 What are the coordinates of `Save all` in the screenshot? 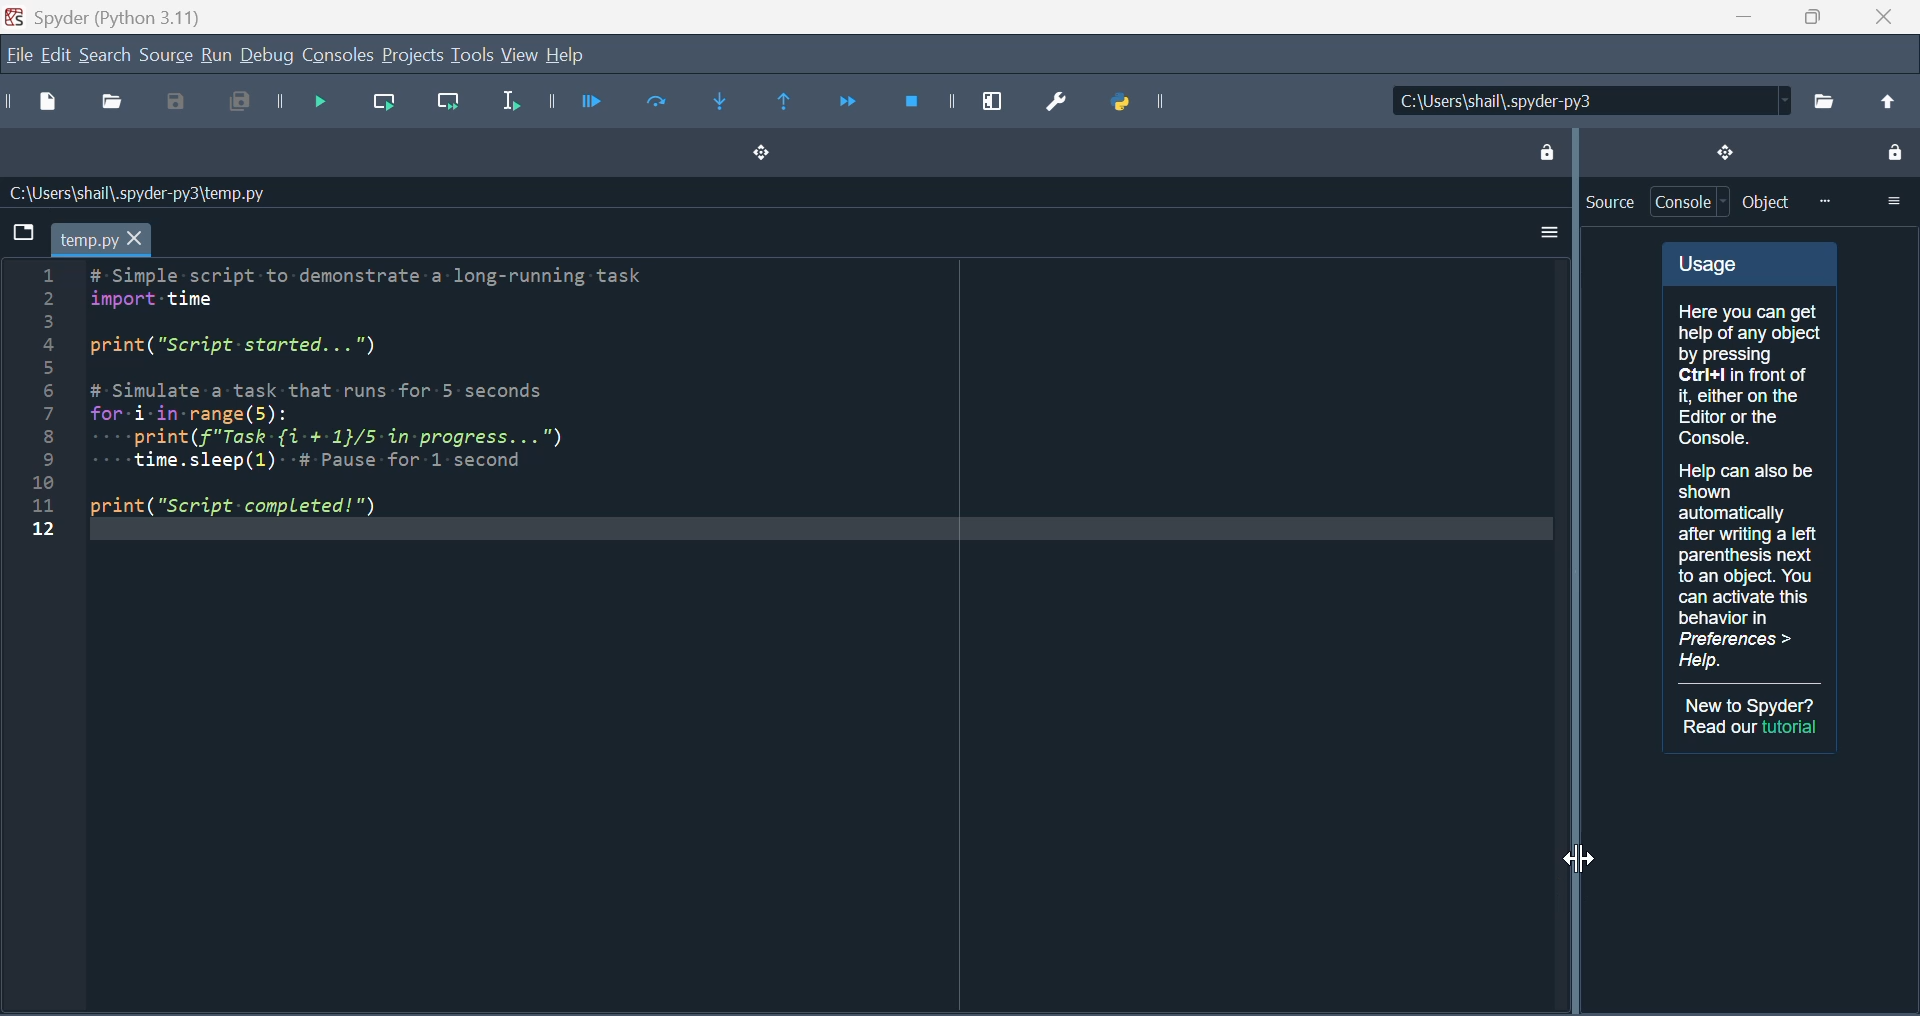 It's located at (233, 105).